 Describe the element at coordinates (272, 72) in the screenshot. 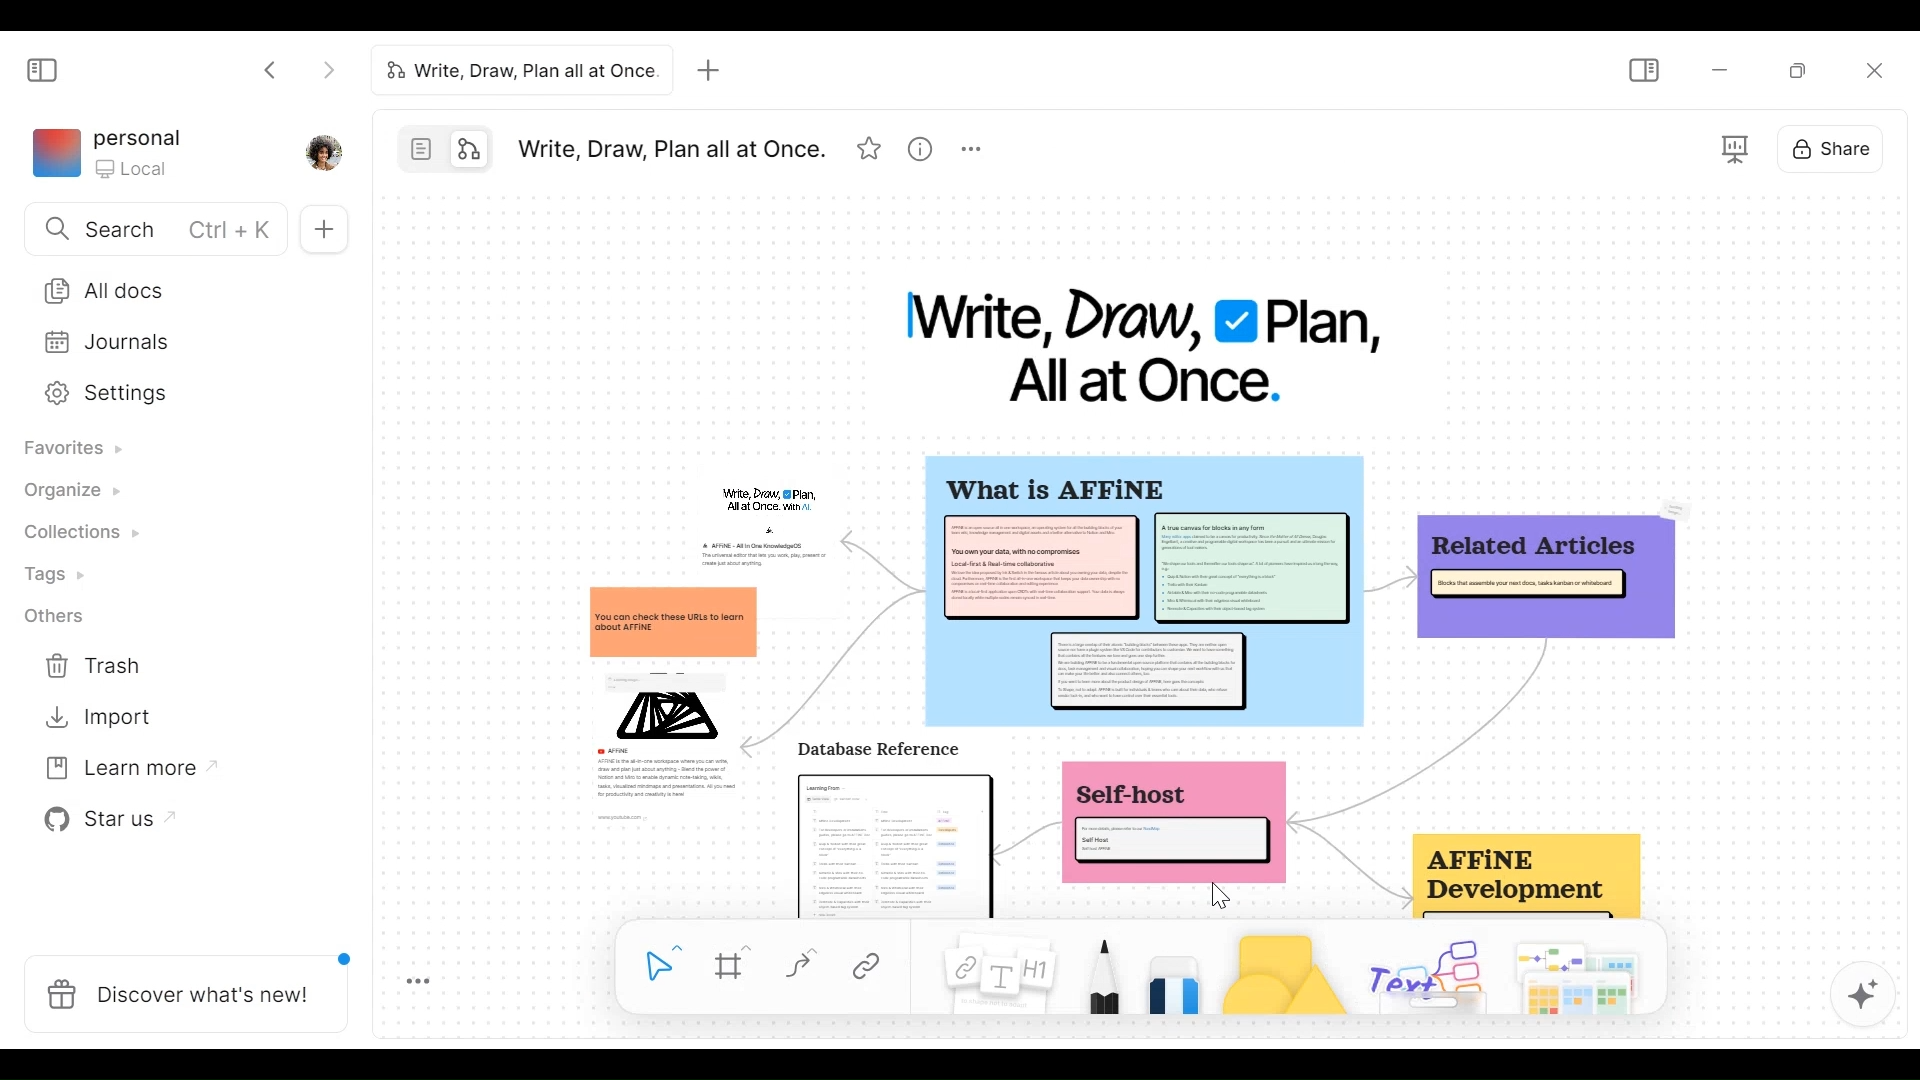

I see `Go back` at that location.